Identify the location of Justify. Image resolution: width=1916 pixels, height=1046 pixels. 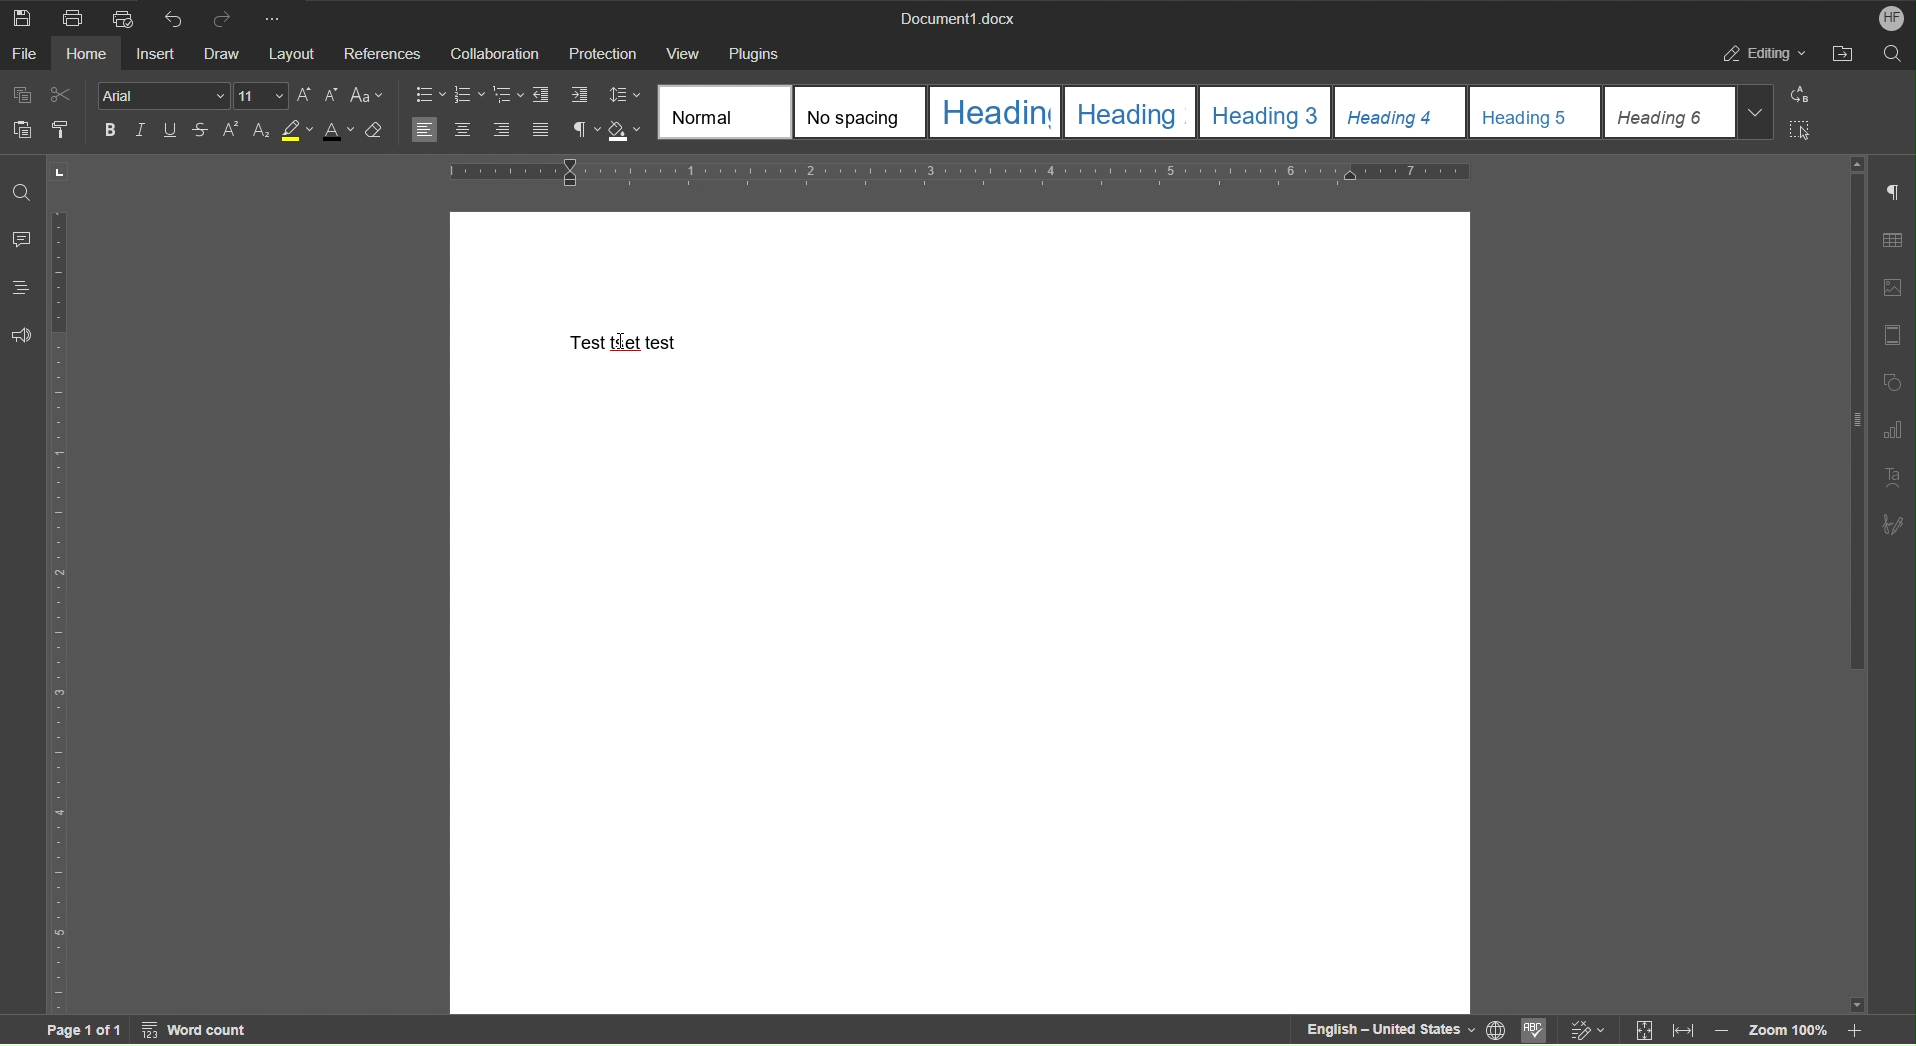
(540, 132).